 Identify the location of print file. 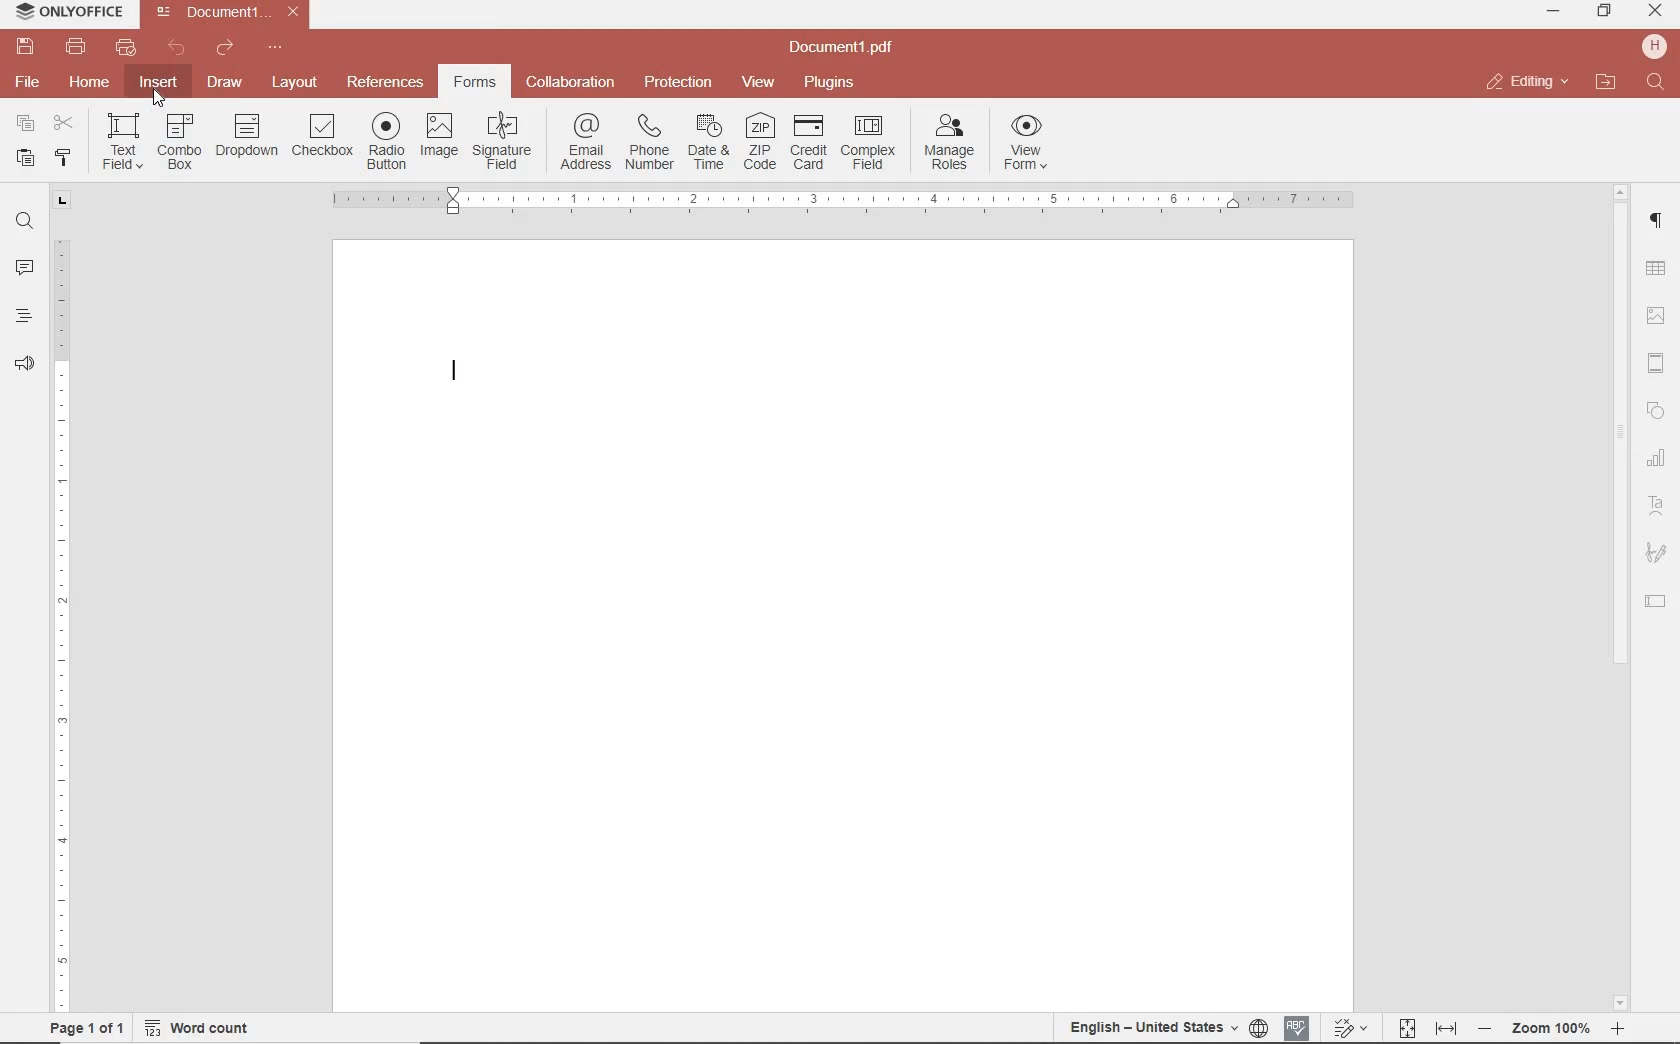
(76, 47).